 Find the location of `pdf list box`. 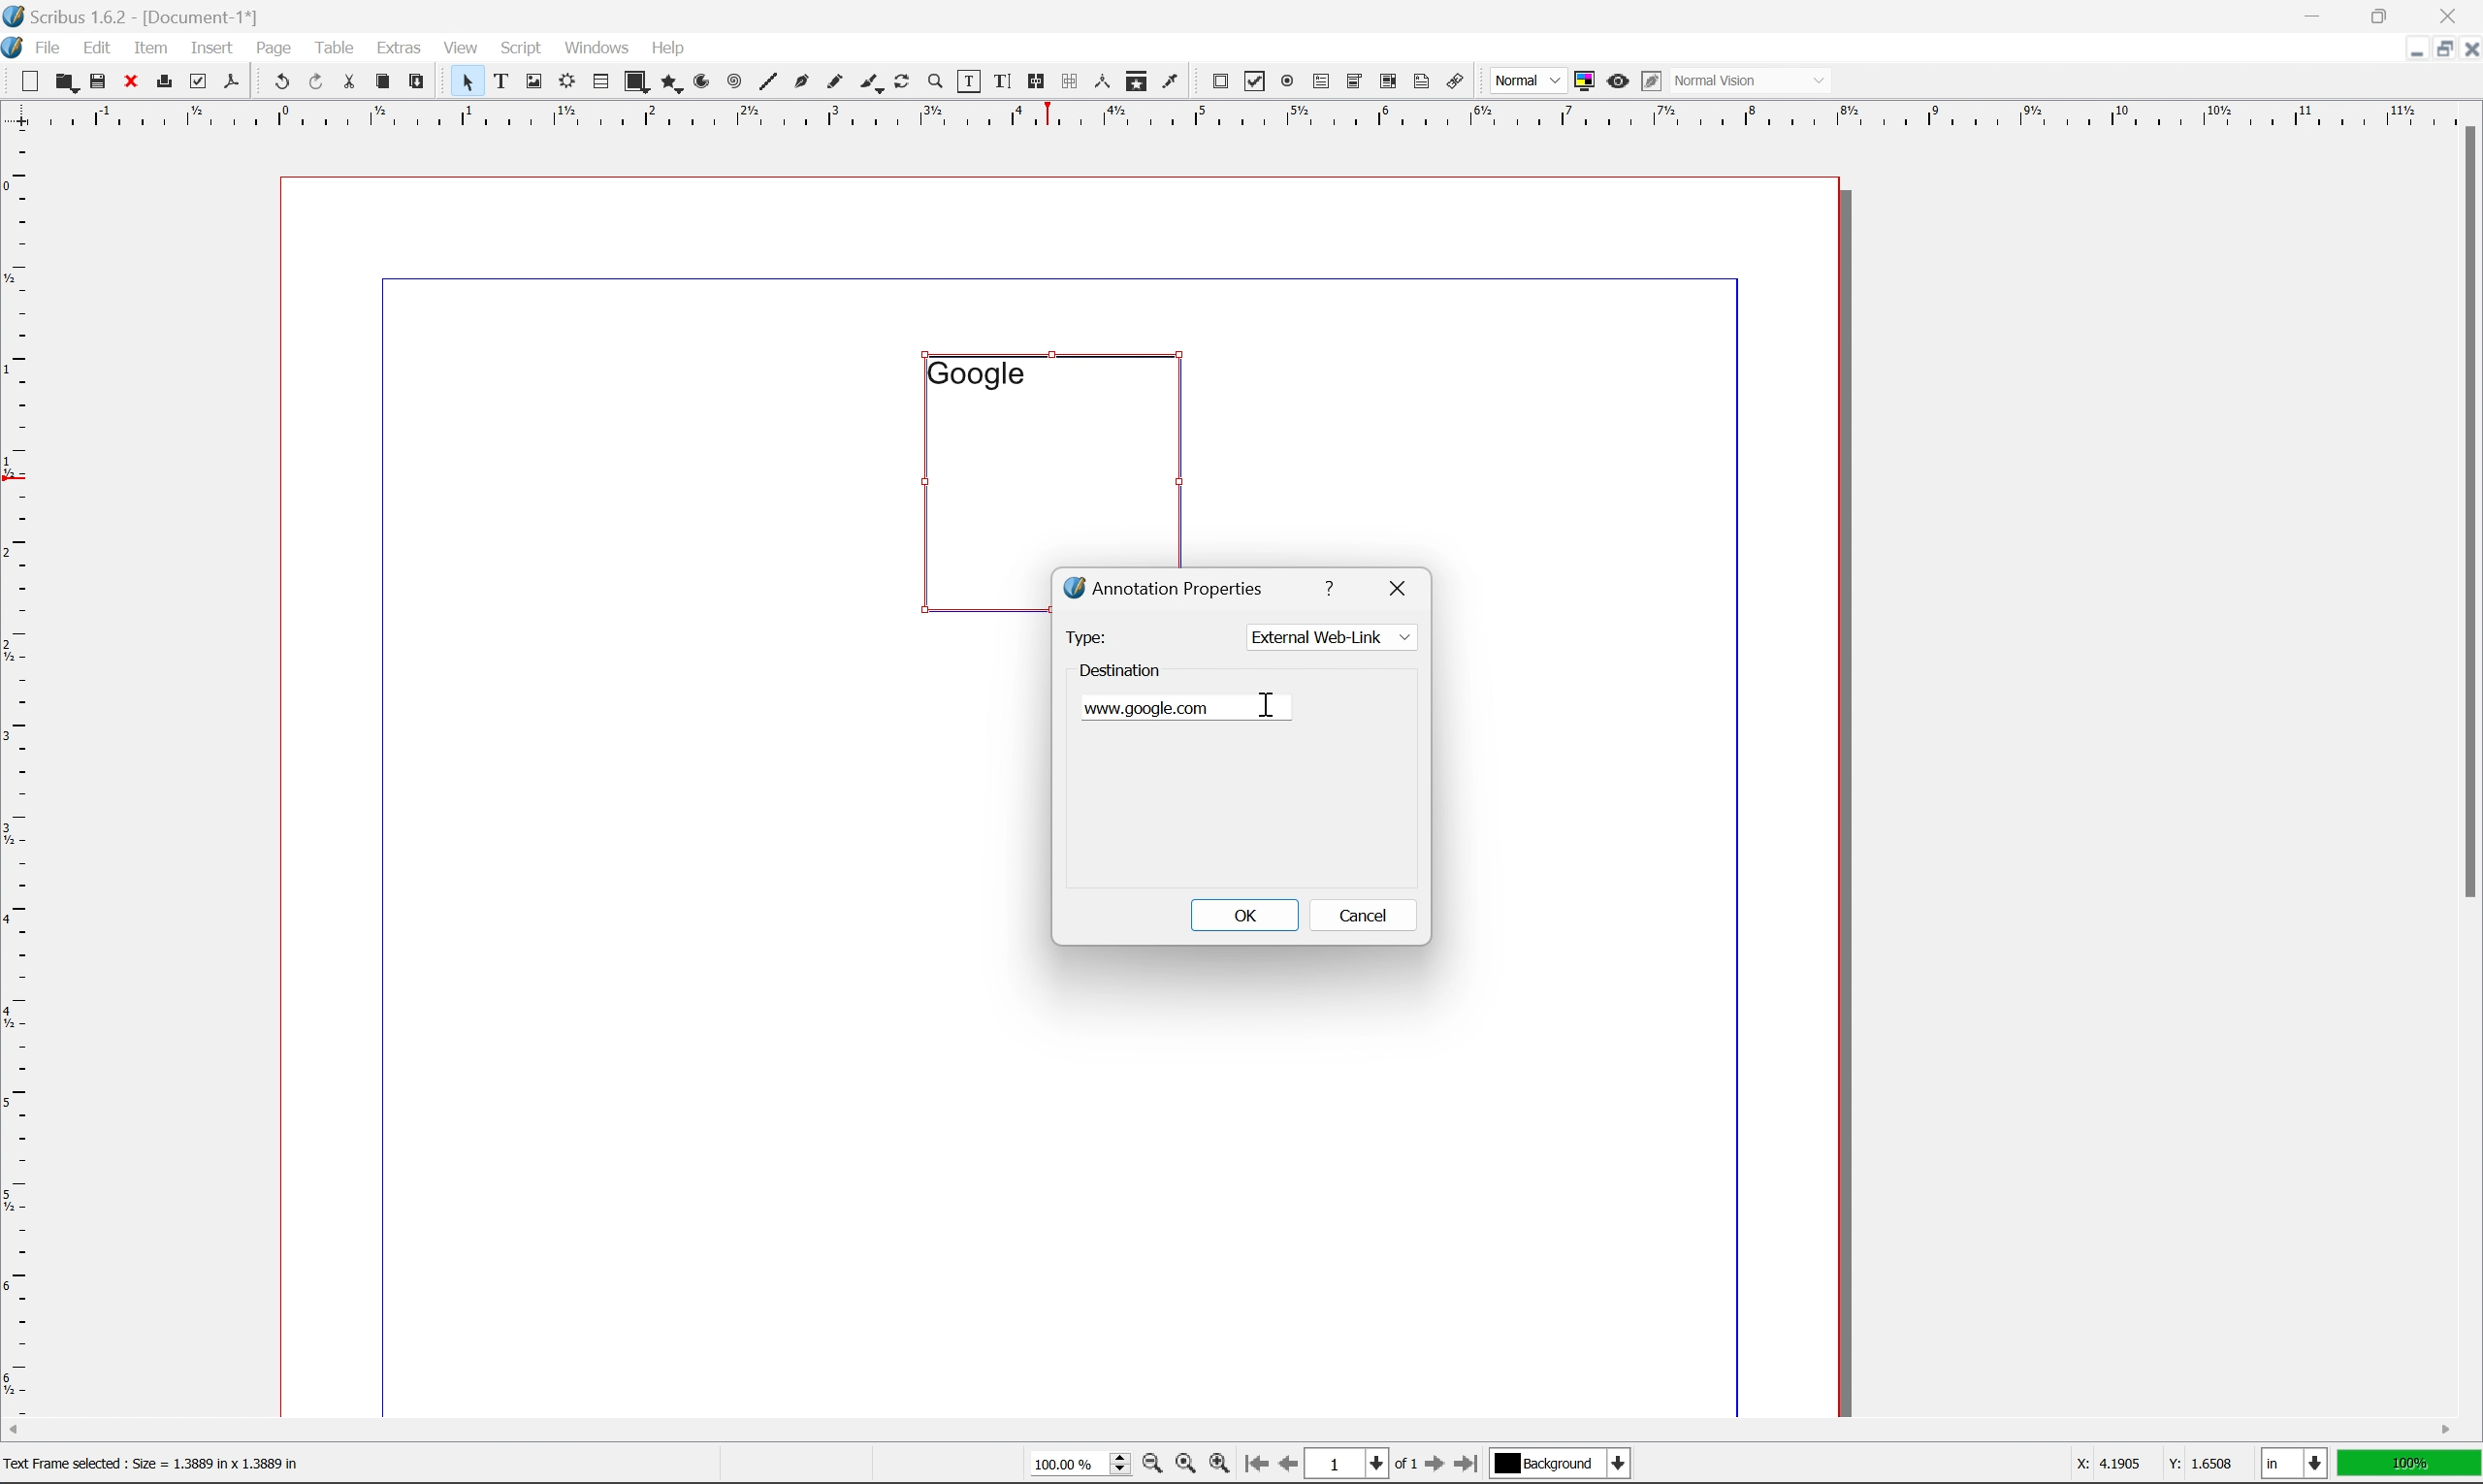

pdf list box is located at coordinates (1387, 84).